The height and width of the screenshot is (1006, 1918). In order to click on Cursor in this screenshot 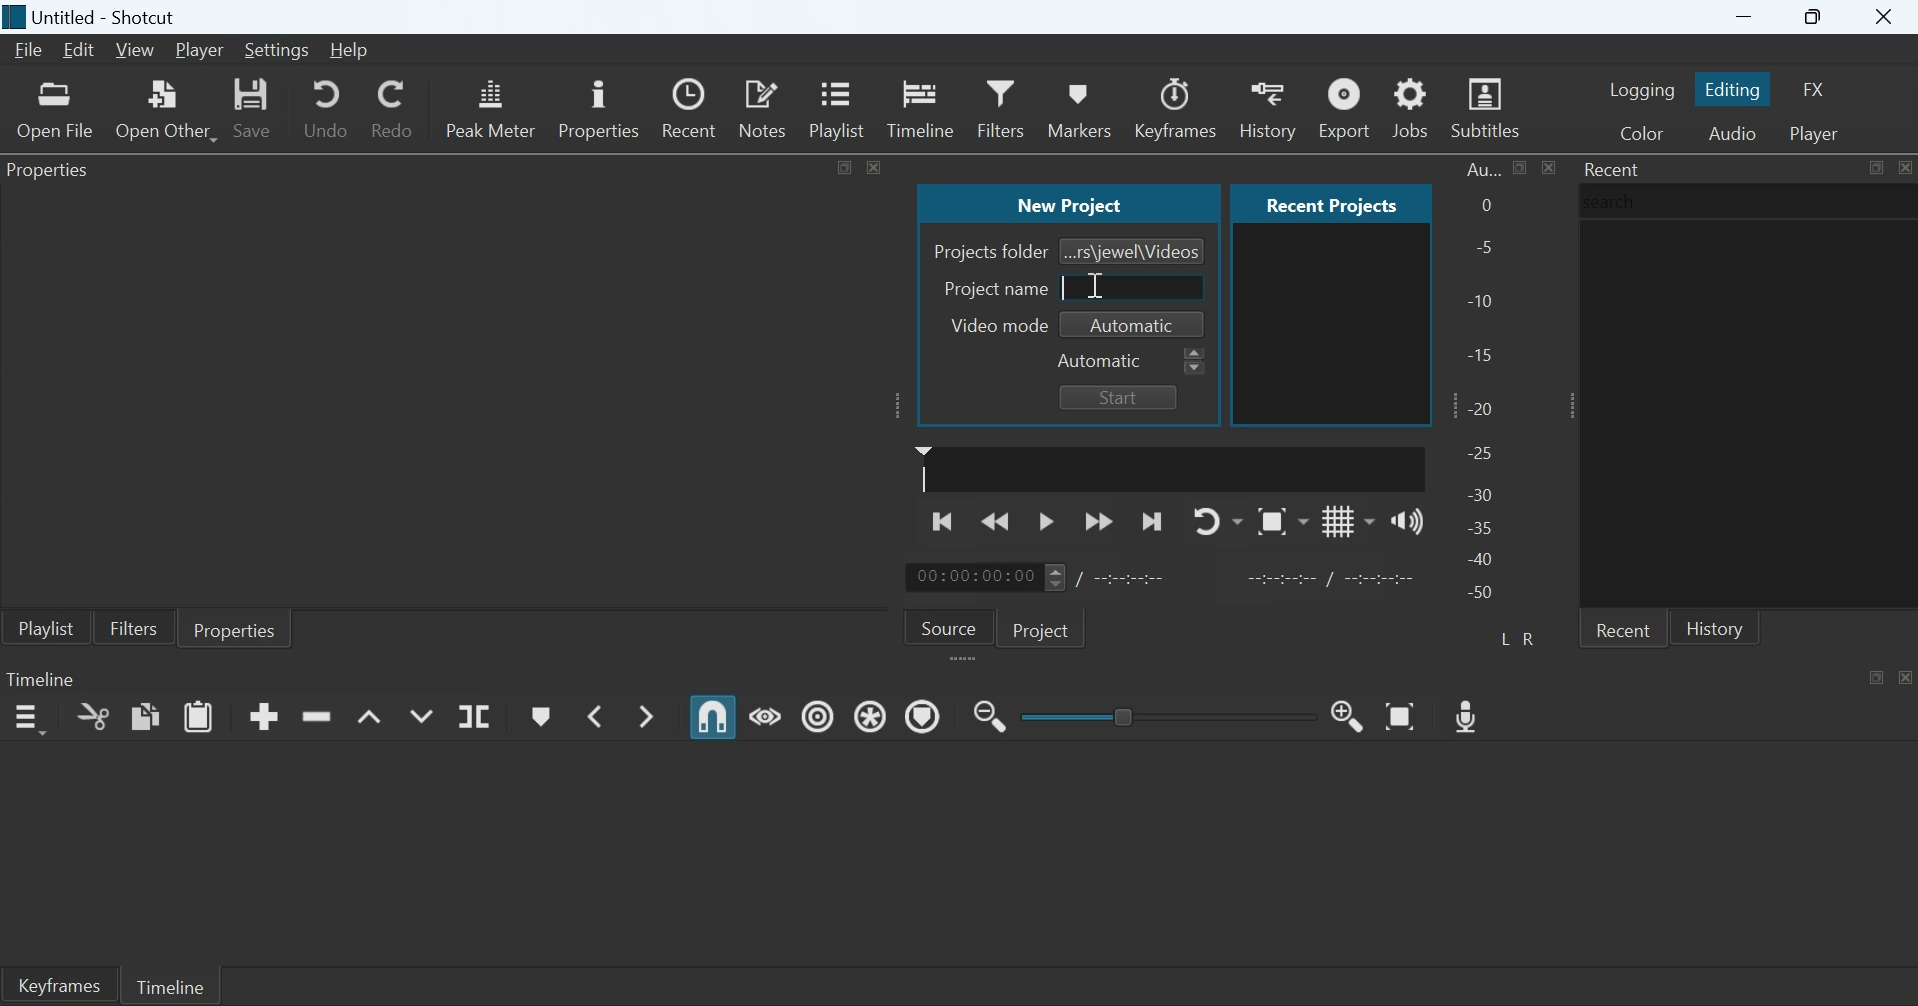, I will do `click(1092, 286)`.